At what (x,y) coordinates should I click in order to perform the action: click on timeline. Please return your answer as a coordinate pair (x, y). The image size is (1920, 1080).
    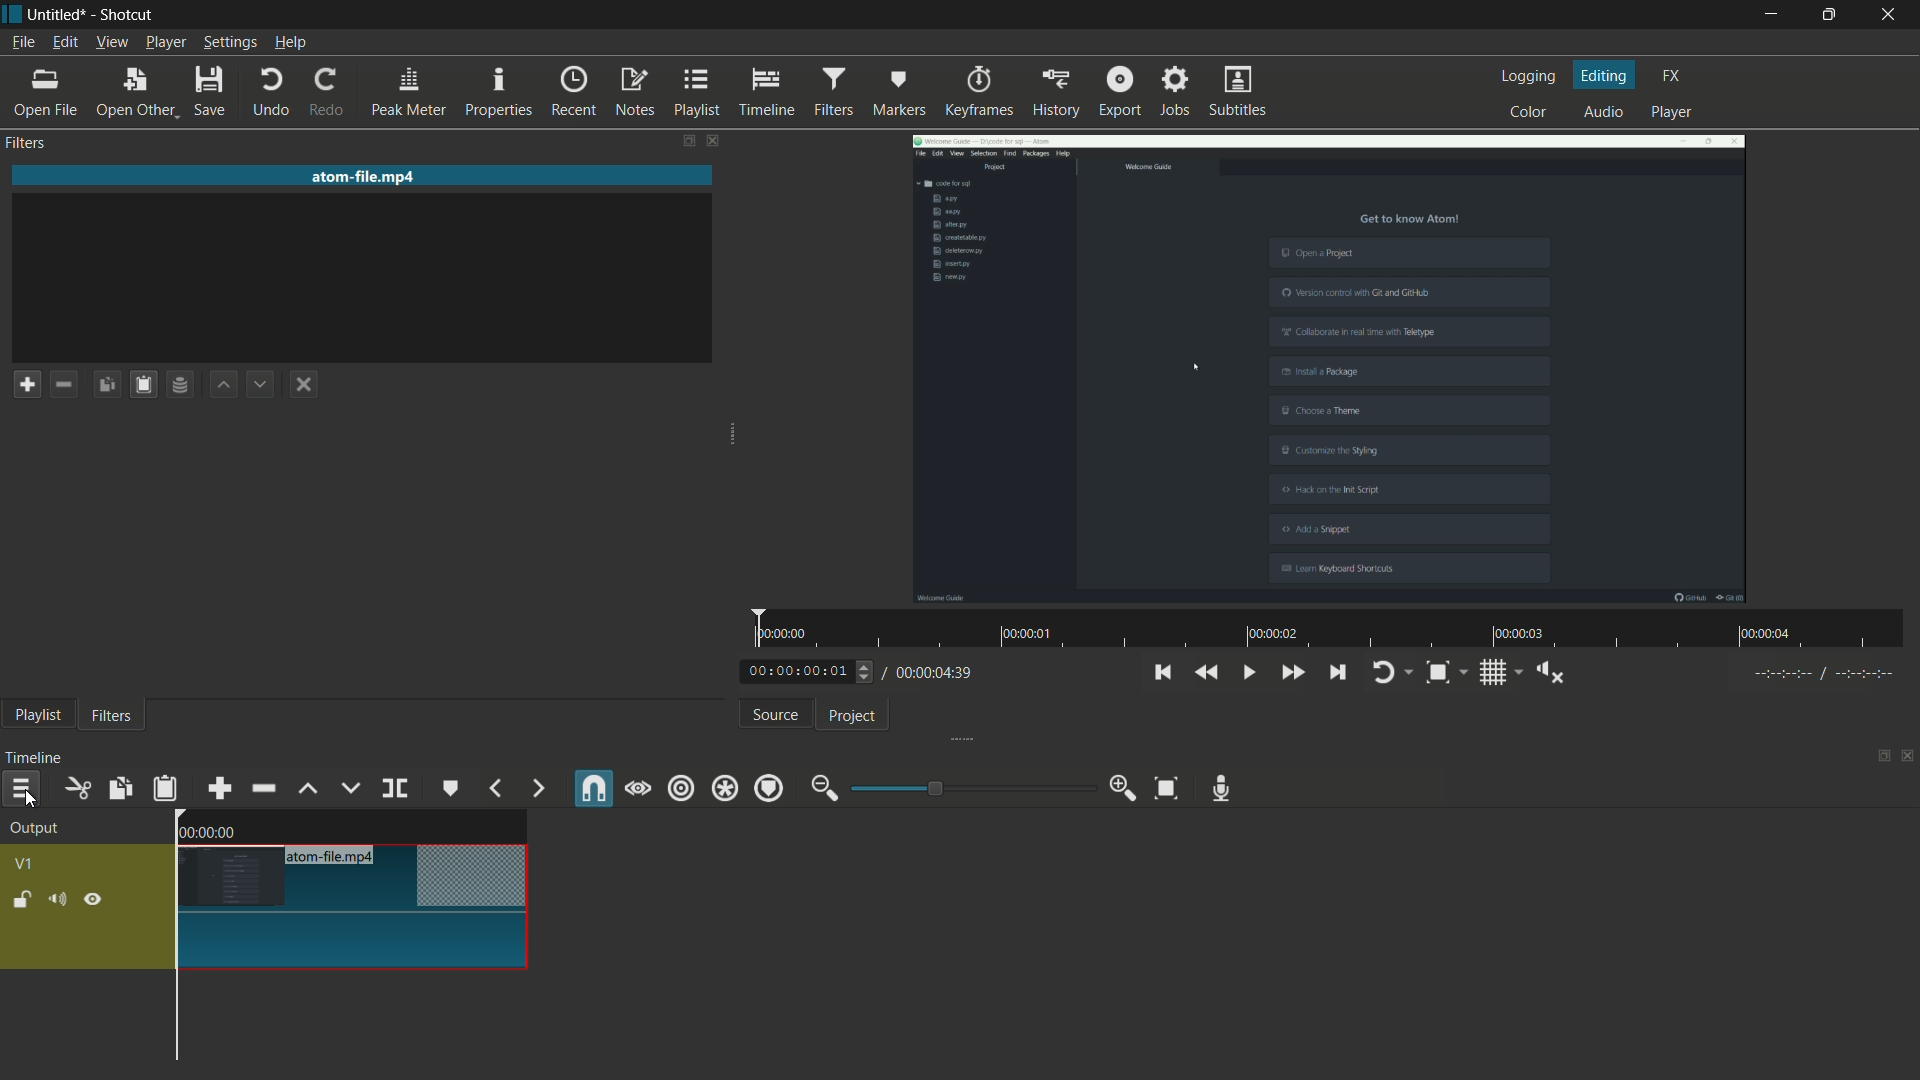
    Looking at the image, I should click on (767, 92).